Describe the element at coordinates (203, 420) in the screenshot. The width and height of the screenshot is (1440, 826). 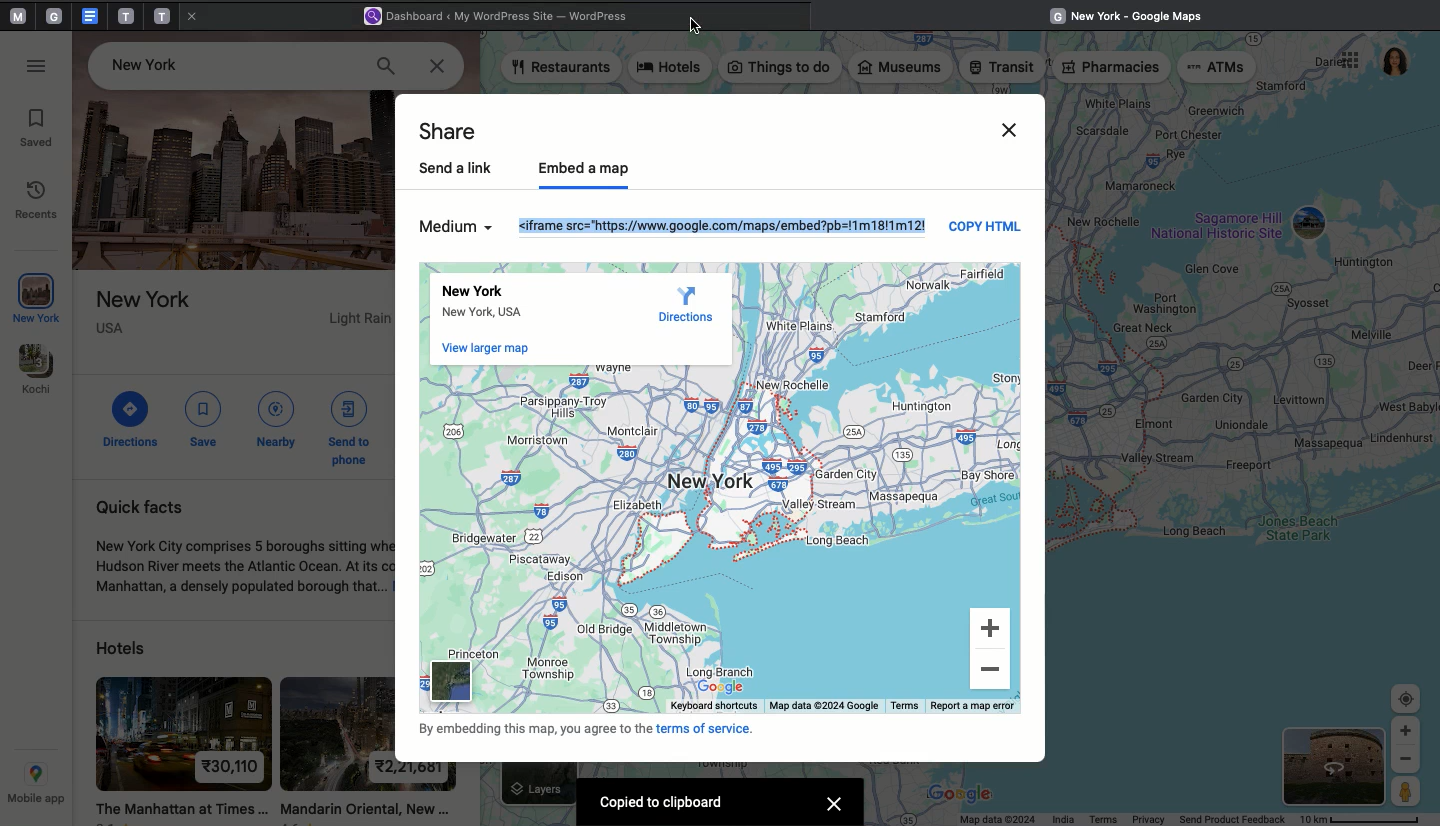
I see `Save` at that location.